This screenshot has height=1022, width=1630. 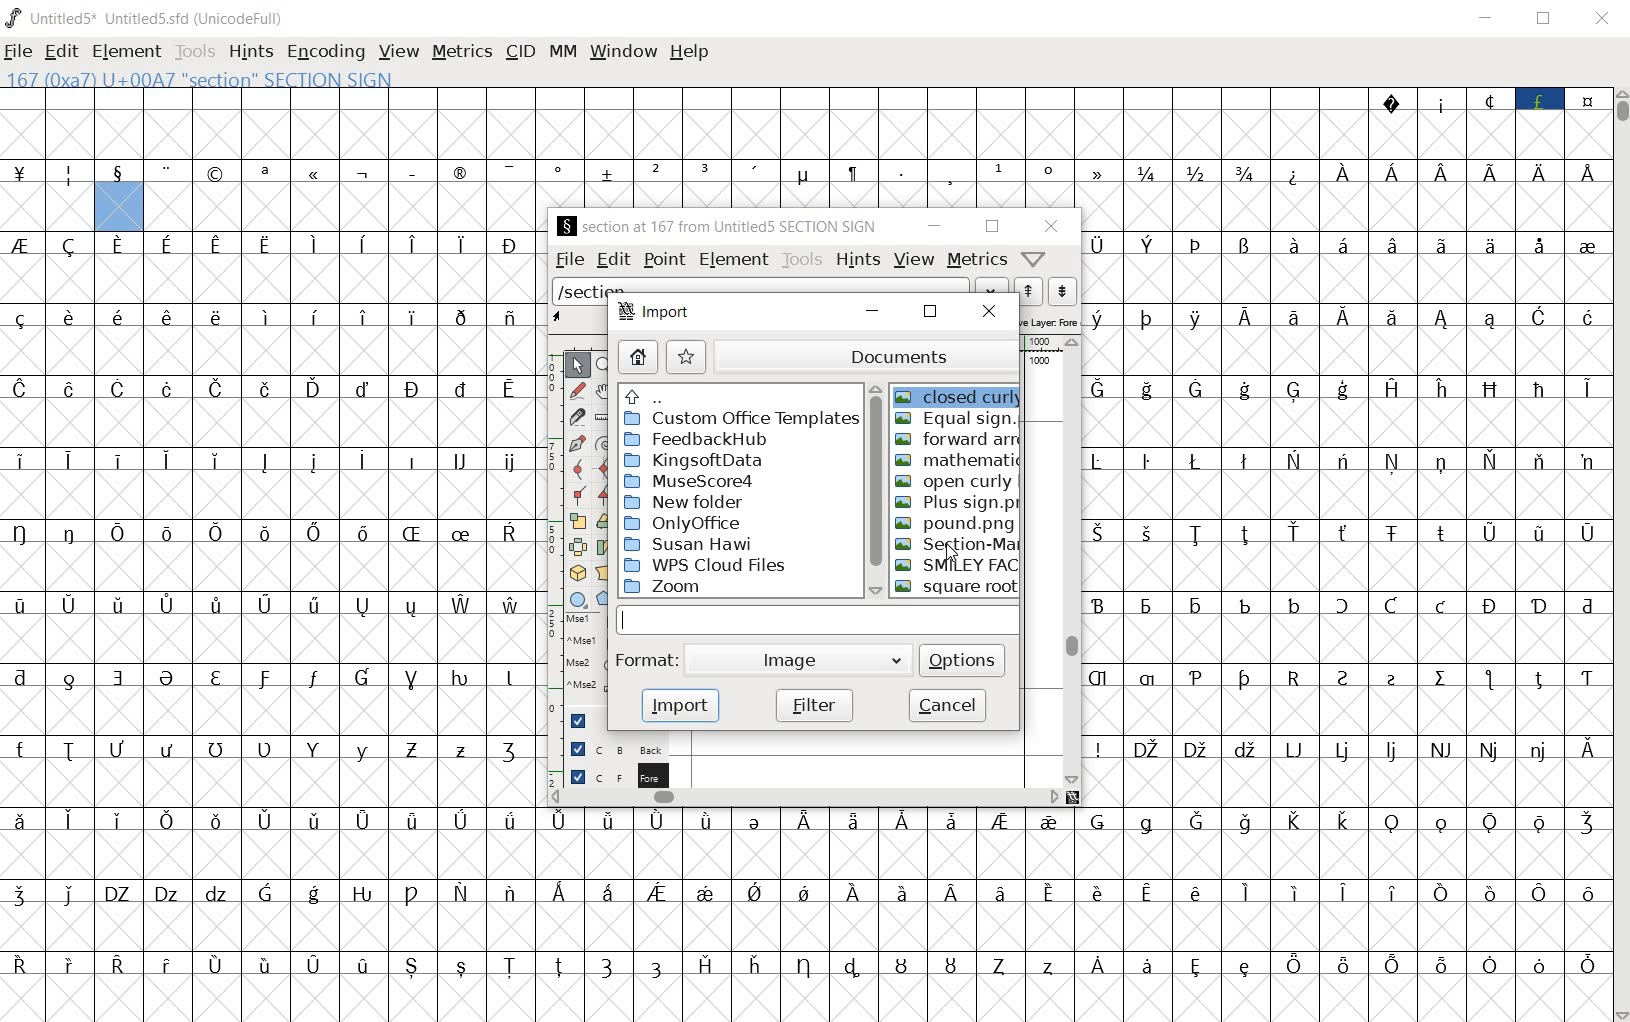 What do you see at coordinates (1347, 566) in the screenshot?
I see `its working same as usual for me` at bounding box center [1347, 566].